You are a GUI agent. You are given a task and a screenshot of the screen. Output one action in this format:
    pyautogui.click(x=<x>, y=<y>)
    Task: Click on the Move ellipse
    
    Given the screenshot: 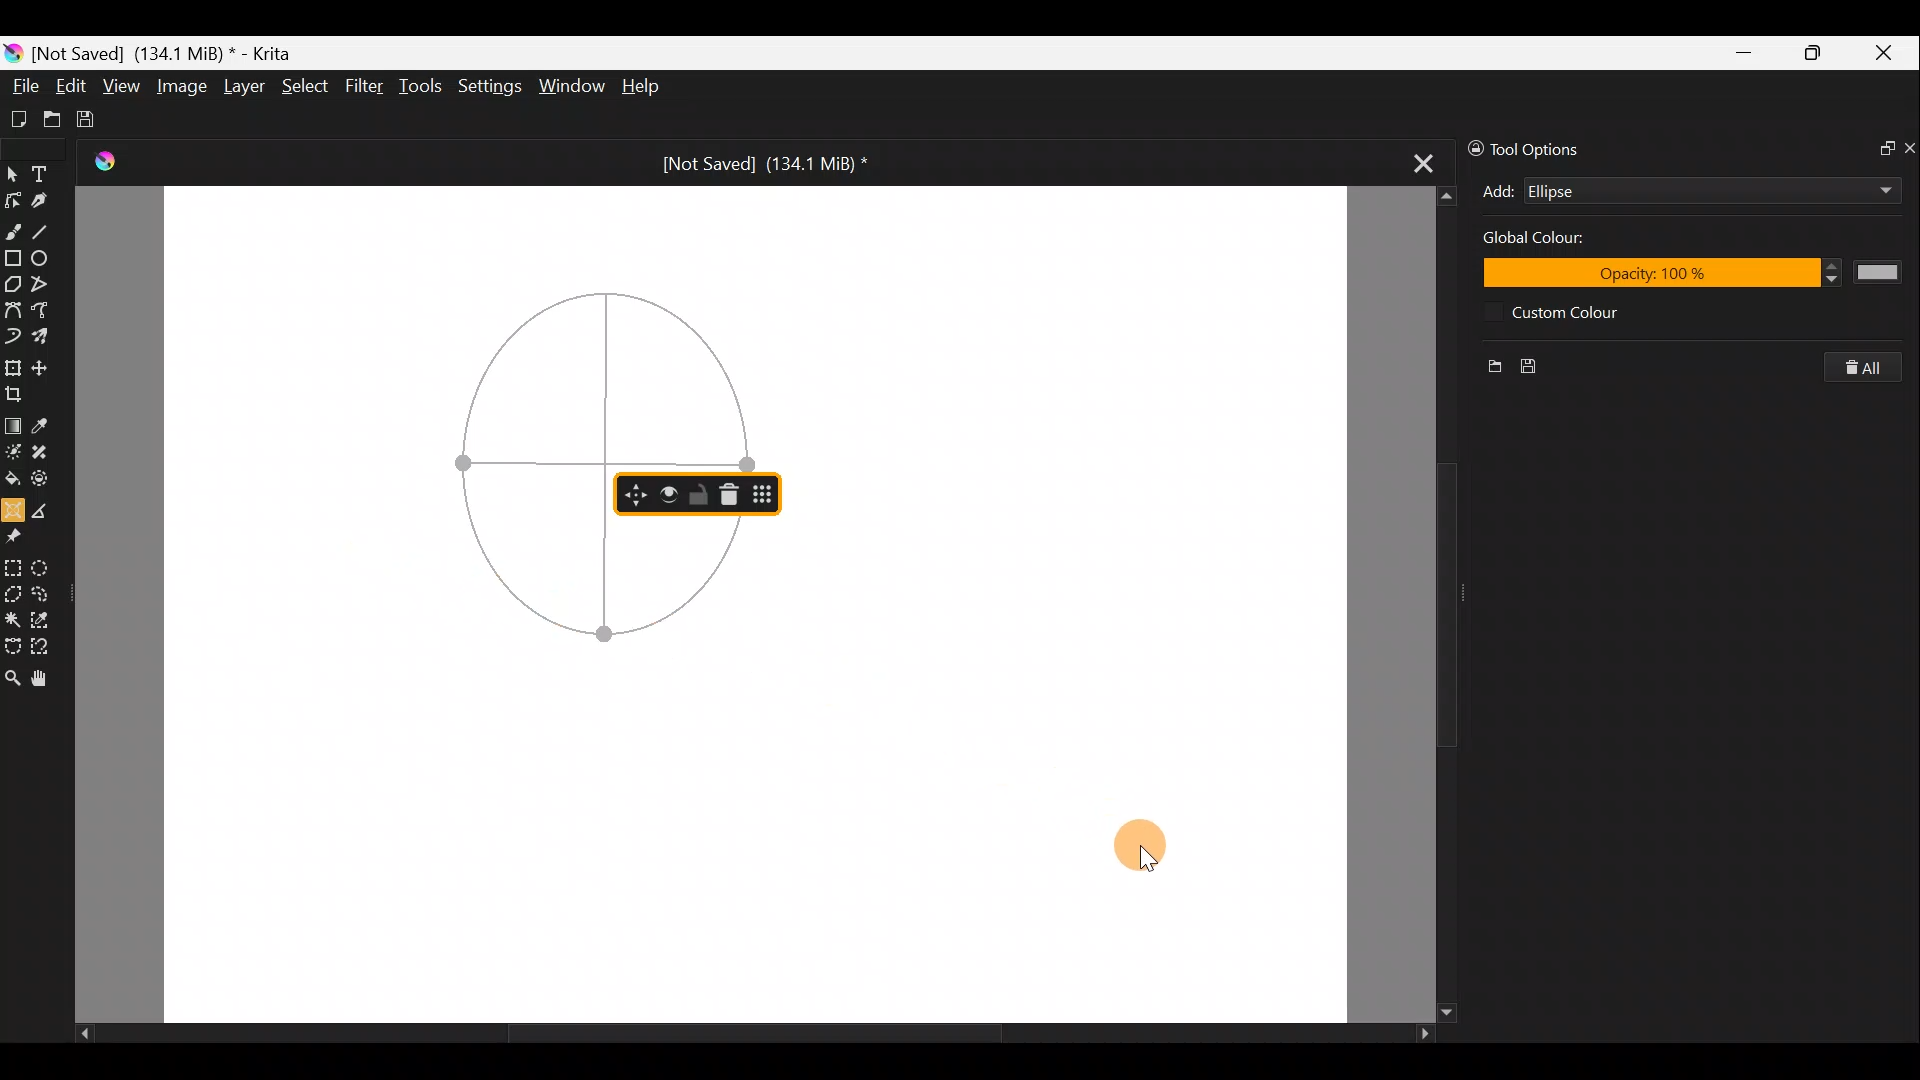 What is the action you would take?
    pyautogui.click(x=632, y=495)
    